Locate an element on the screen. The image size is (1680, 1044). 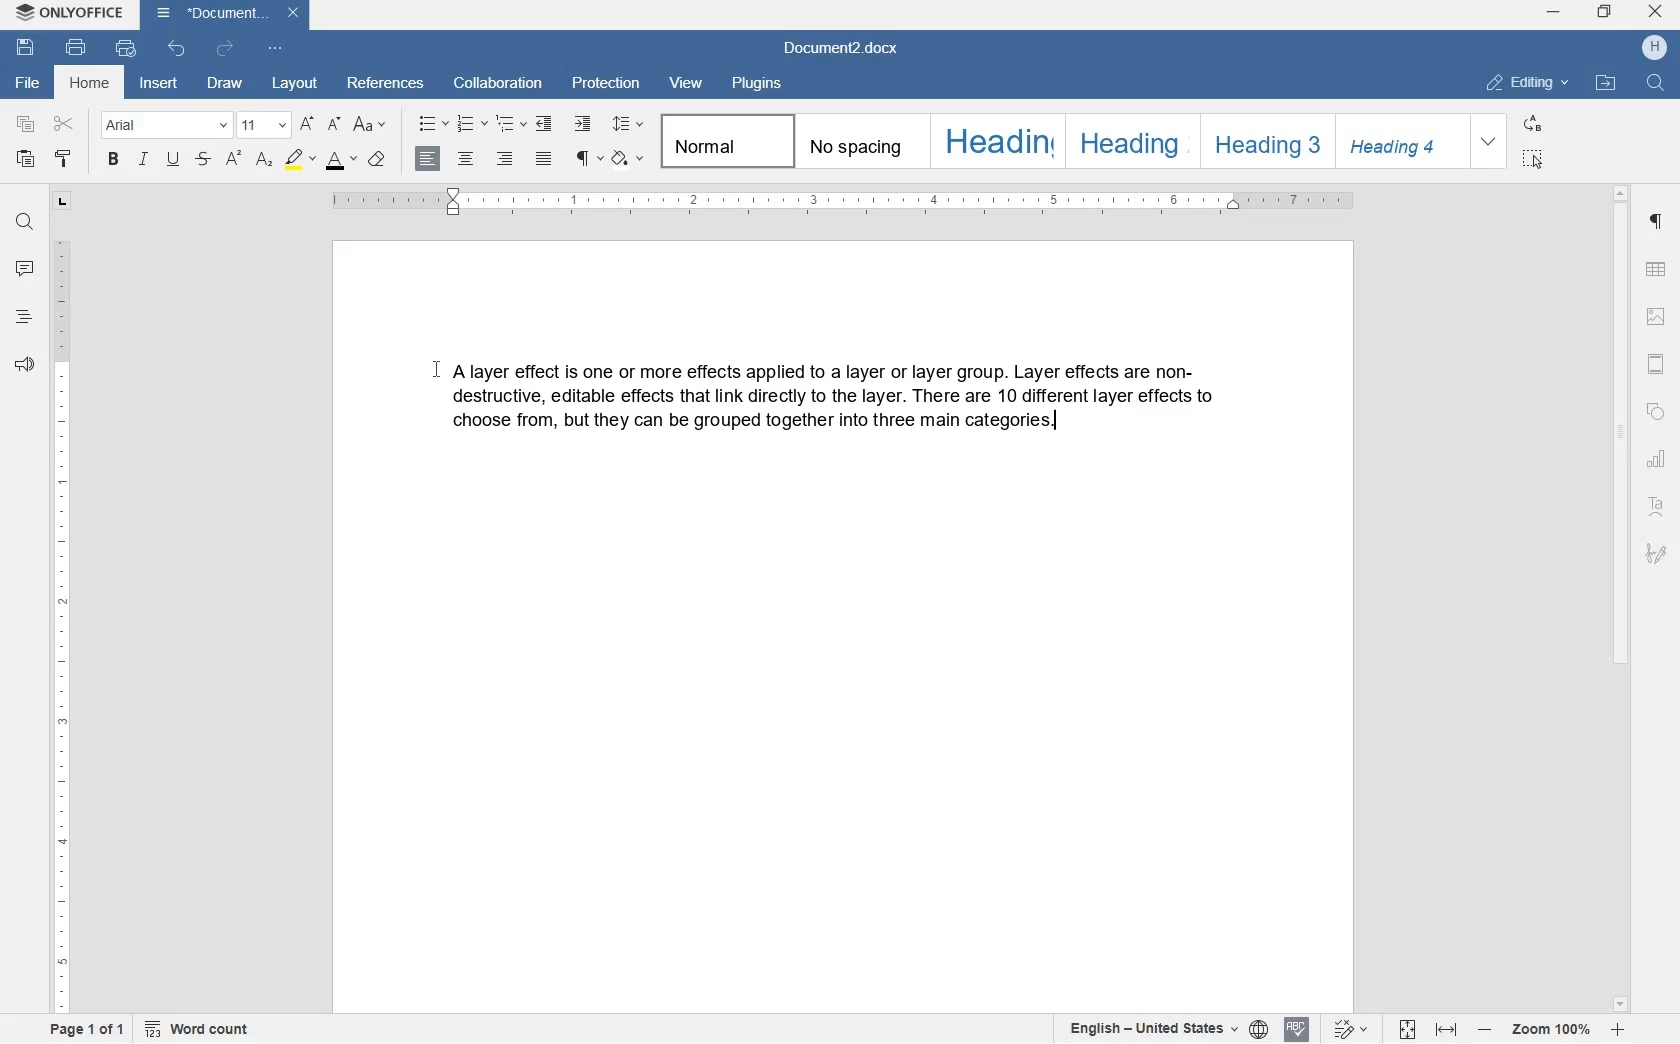
tab stop is located at coordinates (61, 204).